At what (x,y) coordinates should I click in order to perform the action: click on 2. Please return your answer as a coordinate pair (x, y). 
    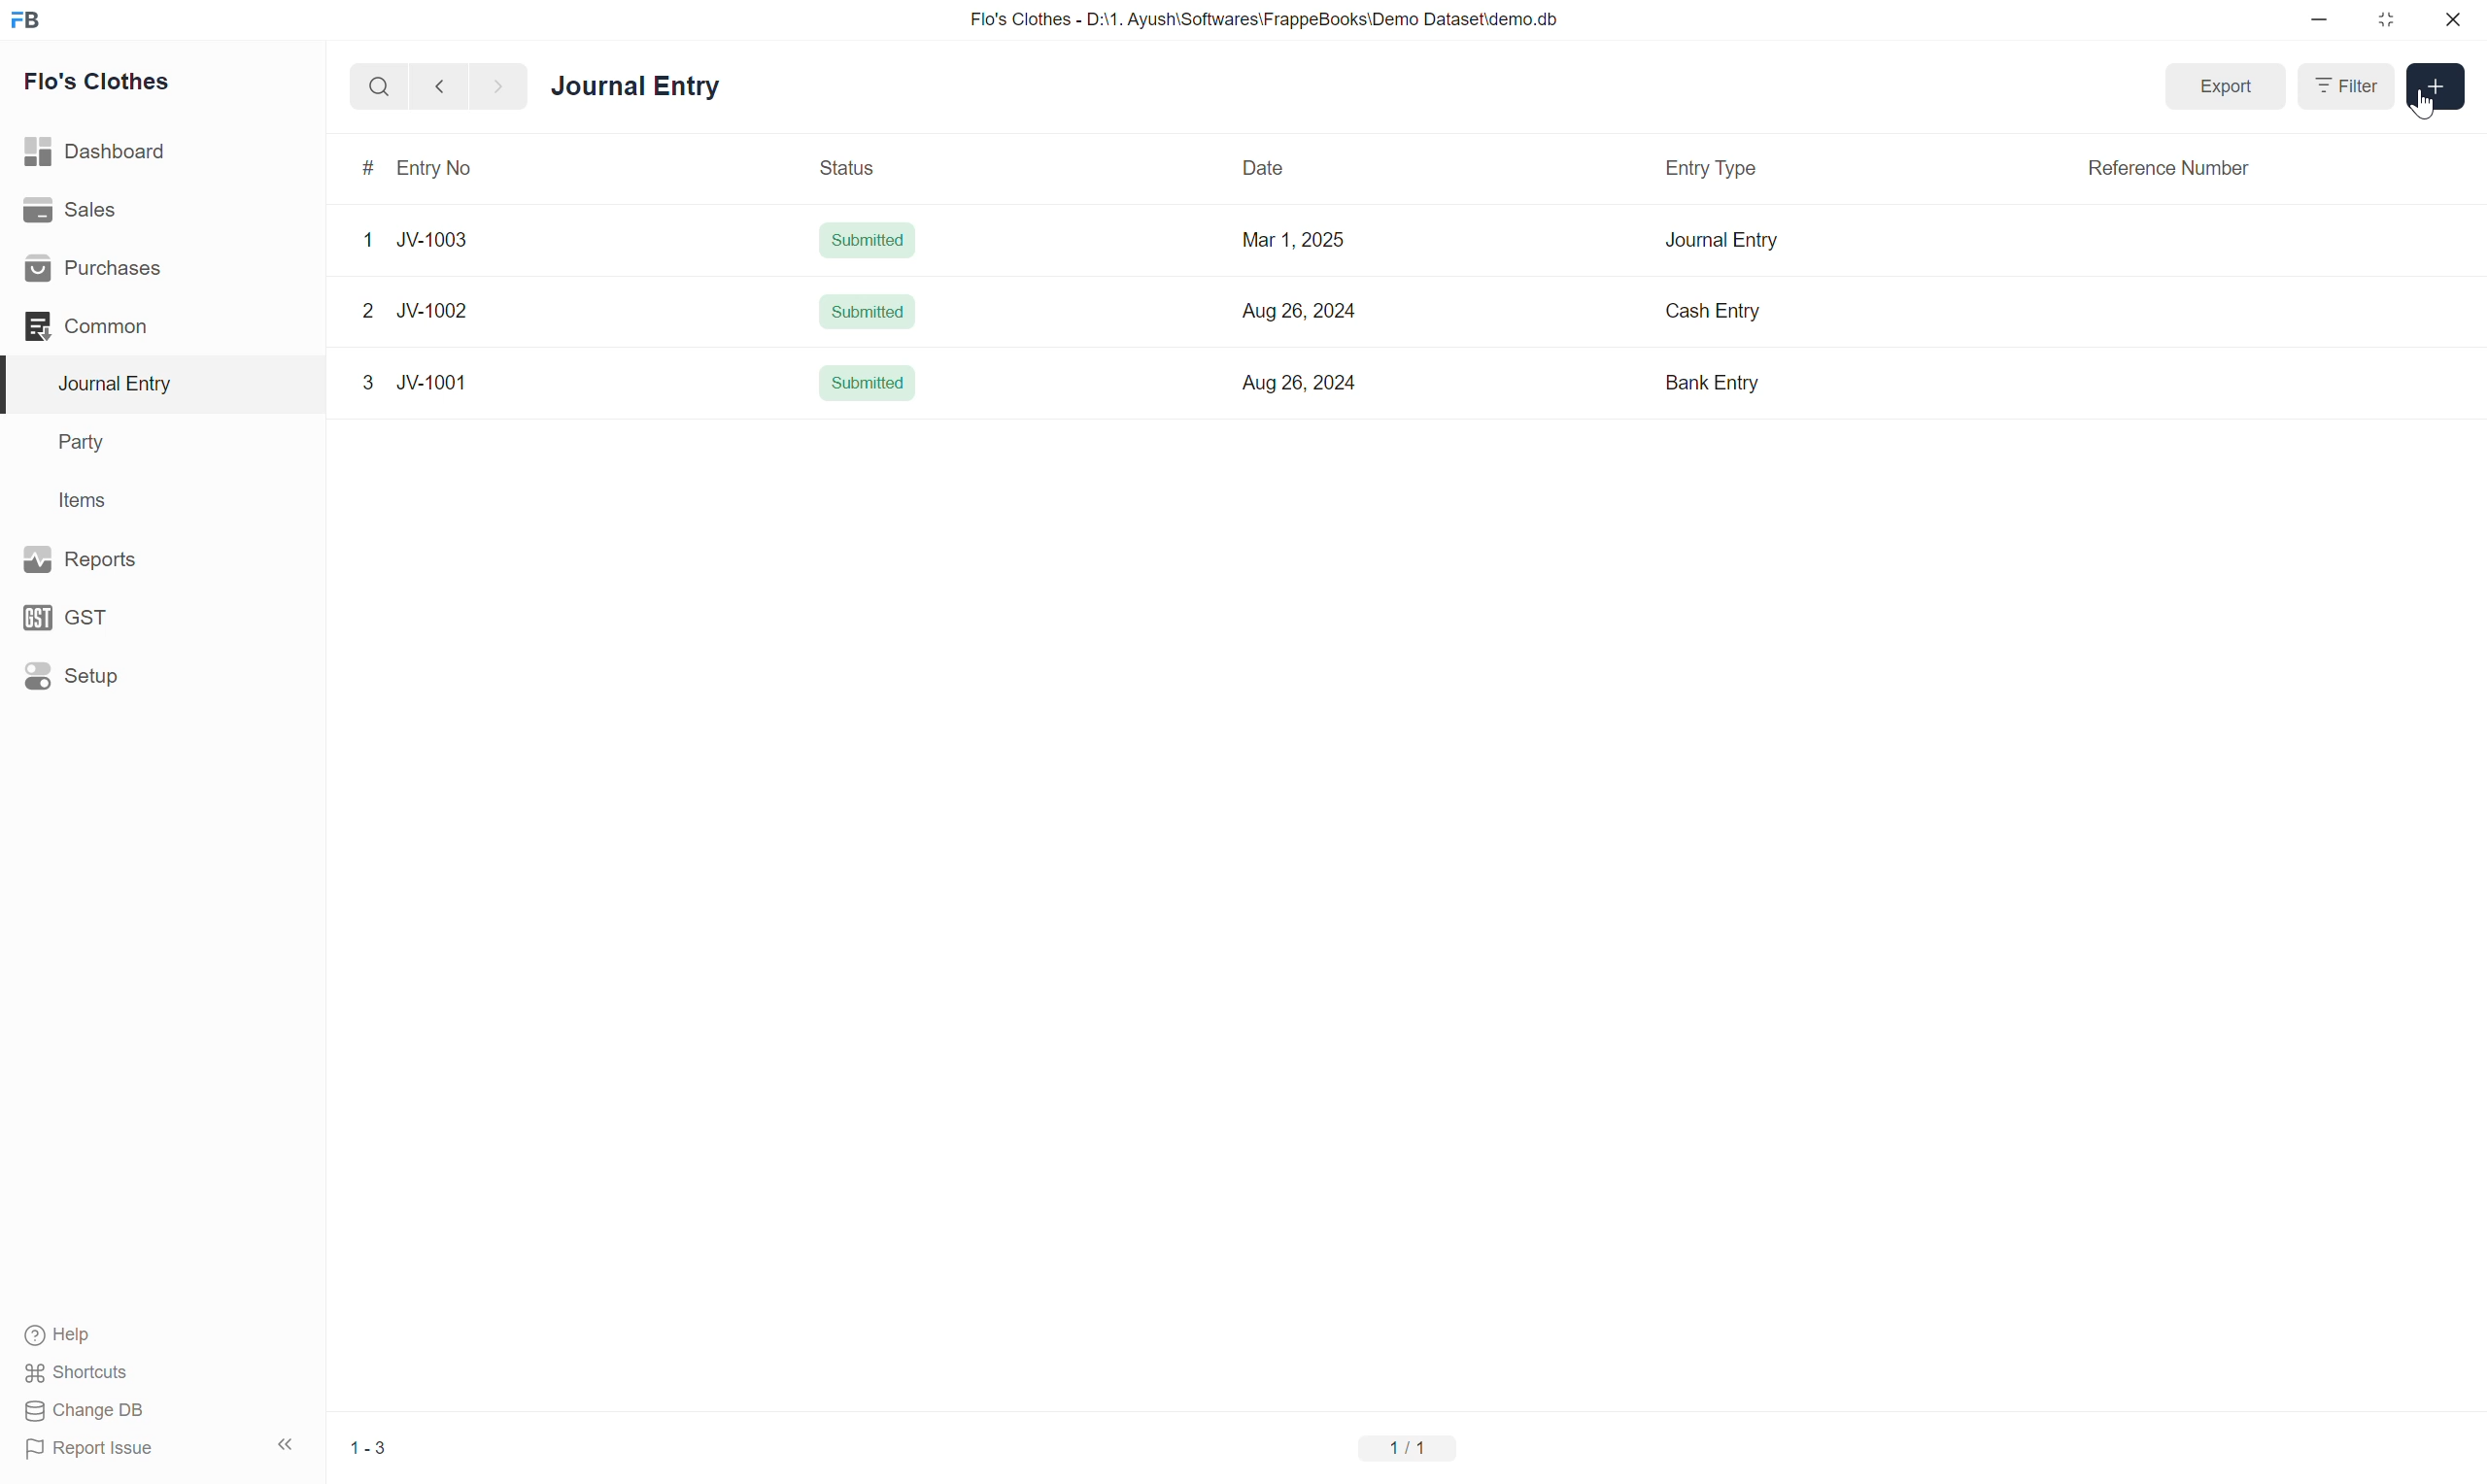
    Looking at the image, I should click on (366, 310).